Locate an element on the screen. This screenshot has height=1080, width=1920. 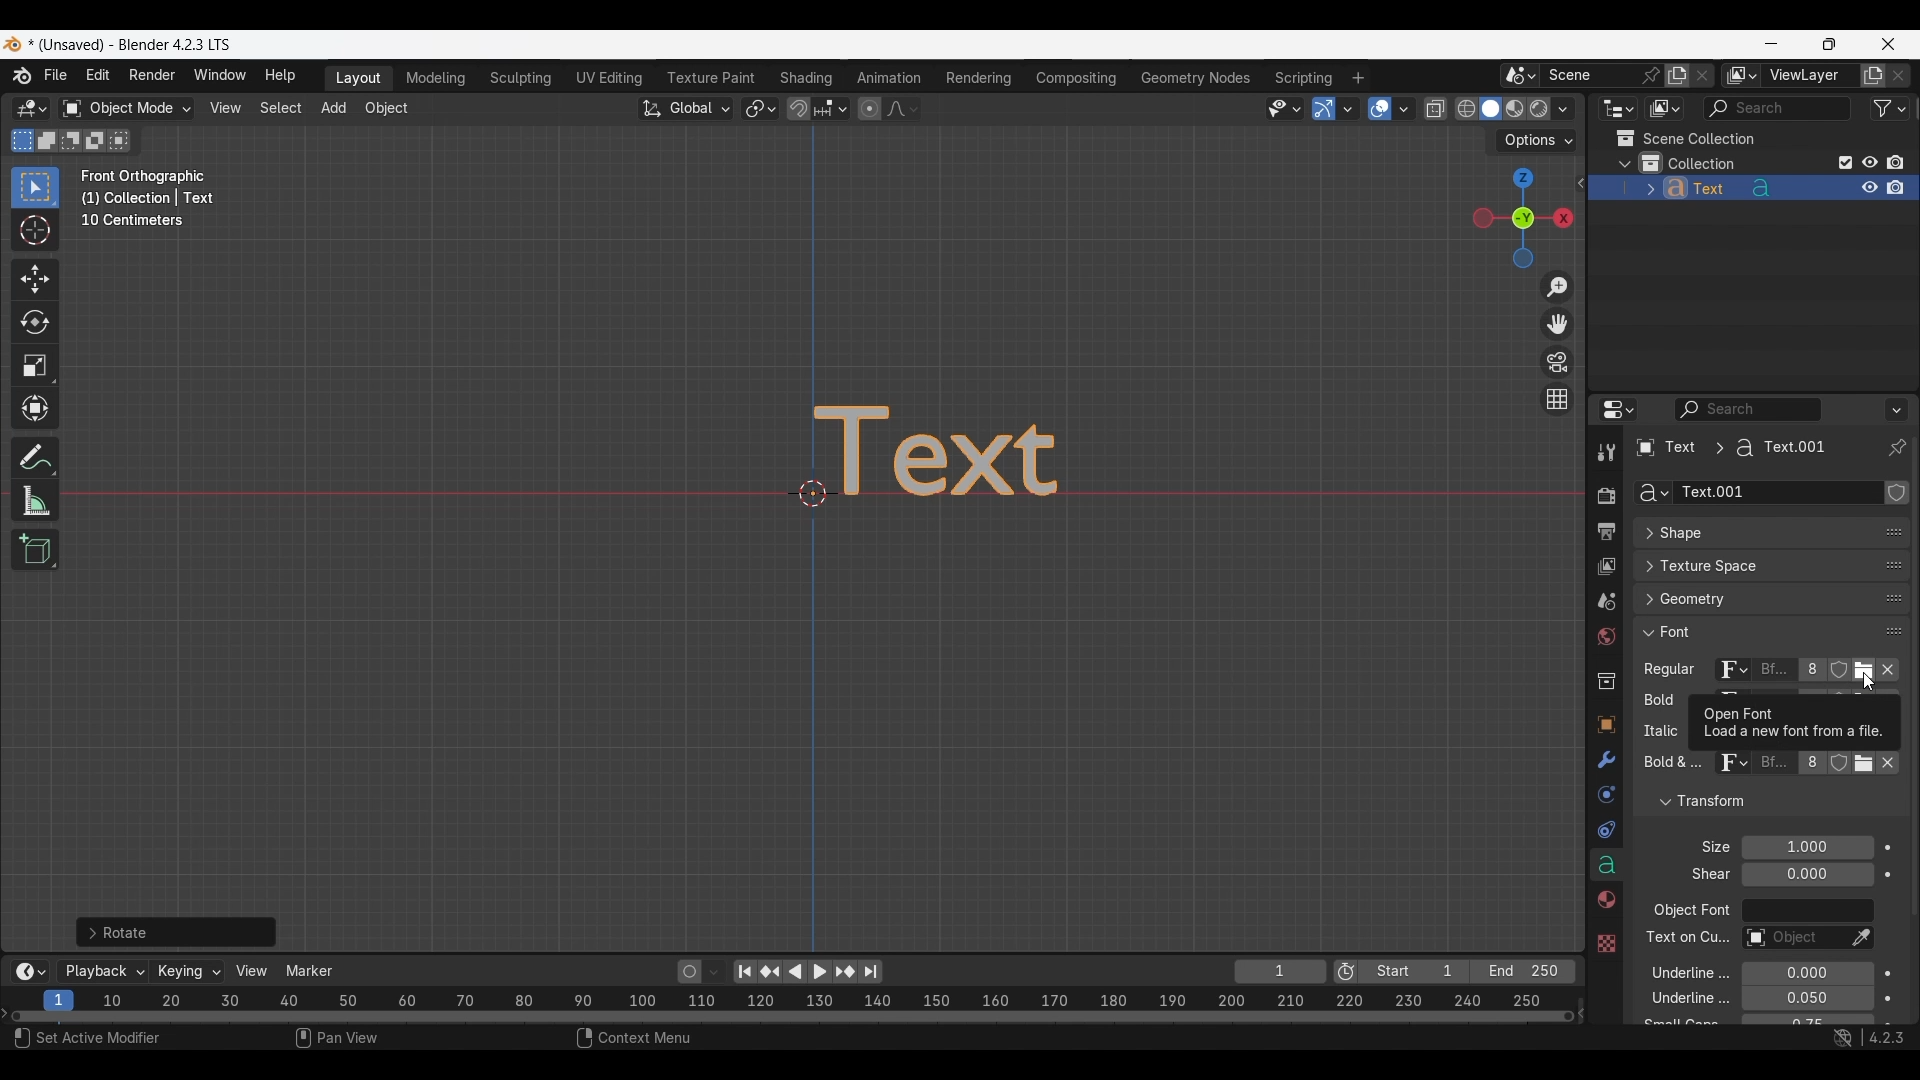
Unlink respective attribute is located at coordinates (1894, 672).